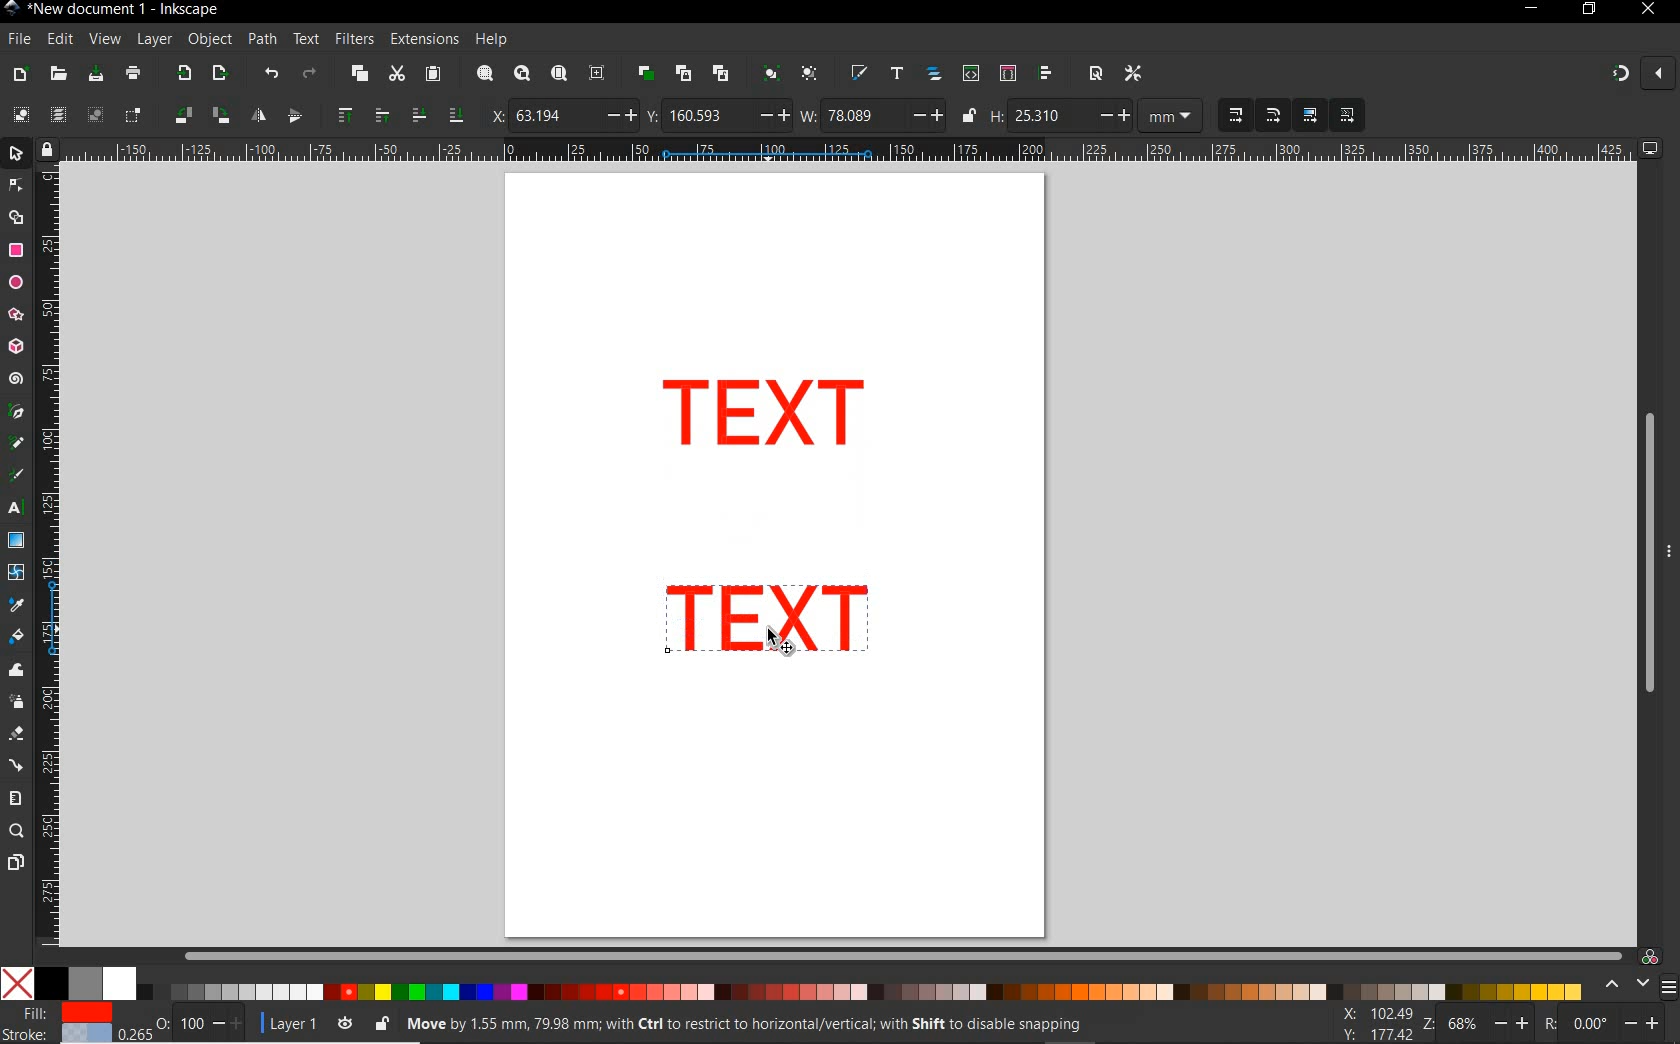 This screenshot has height=1044, width=1680. What do you see at coordinates (717, 115) in the screenshot?
I see `vertical coordinate of selection` at bounding box center [717, 115].